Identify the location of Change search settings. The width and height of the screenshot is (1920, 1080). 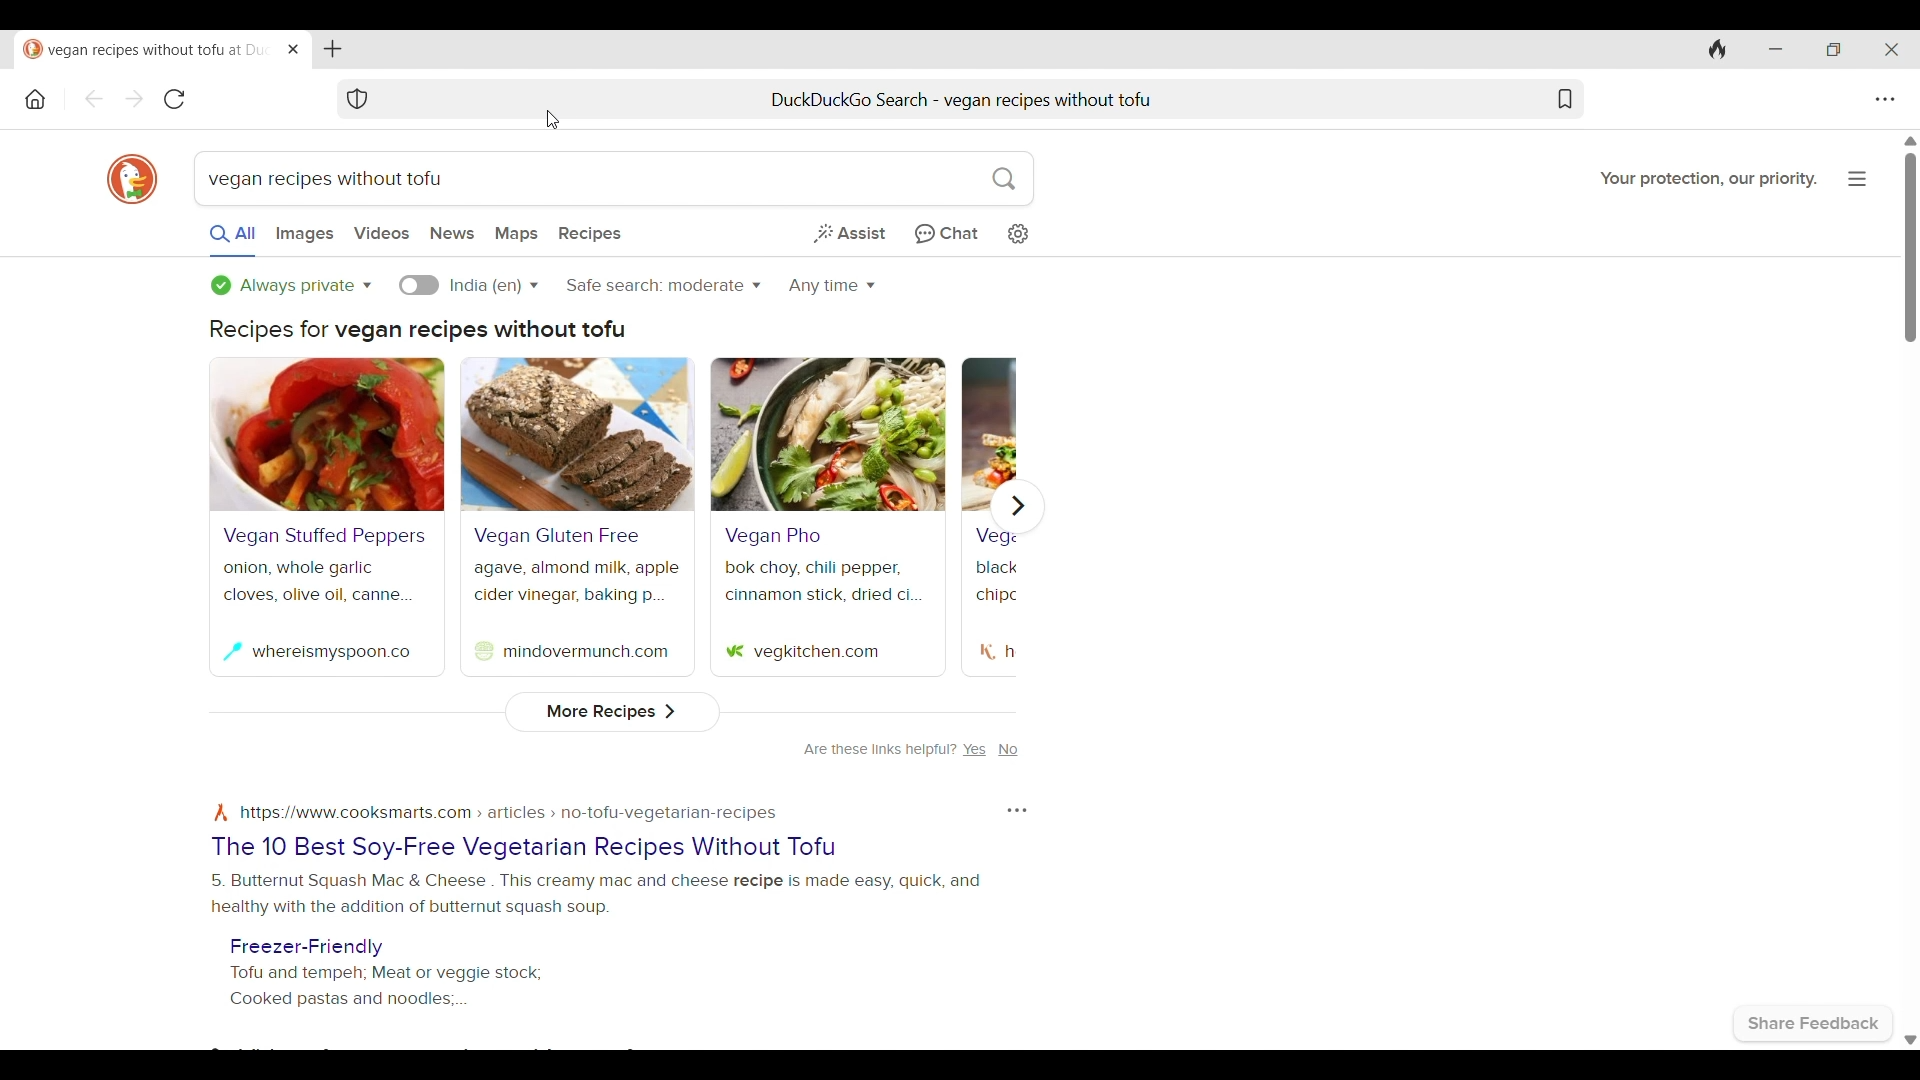
(1017, 235).